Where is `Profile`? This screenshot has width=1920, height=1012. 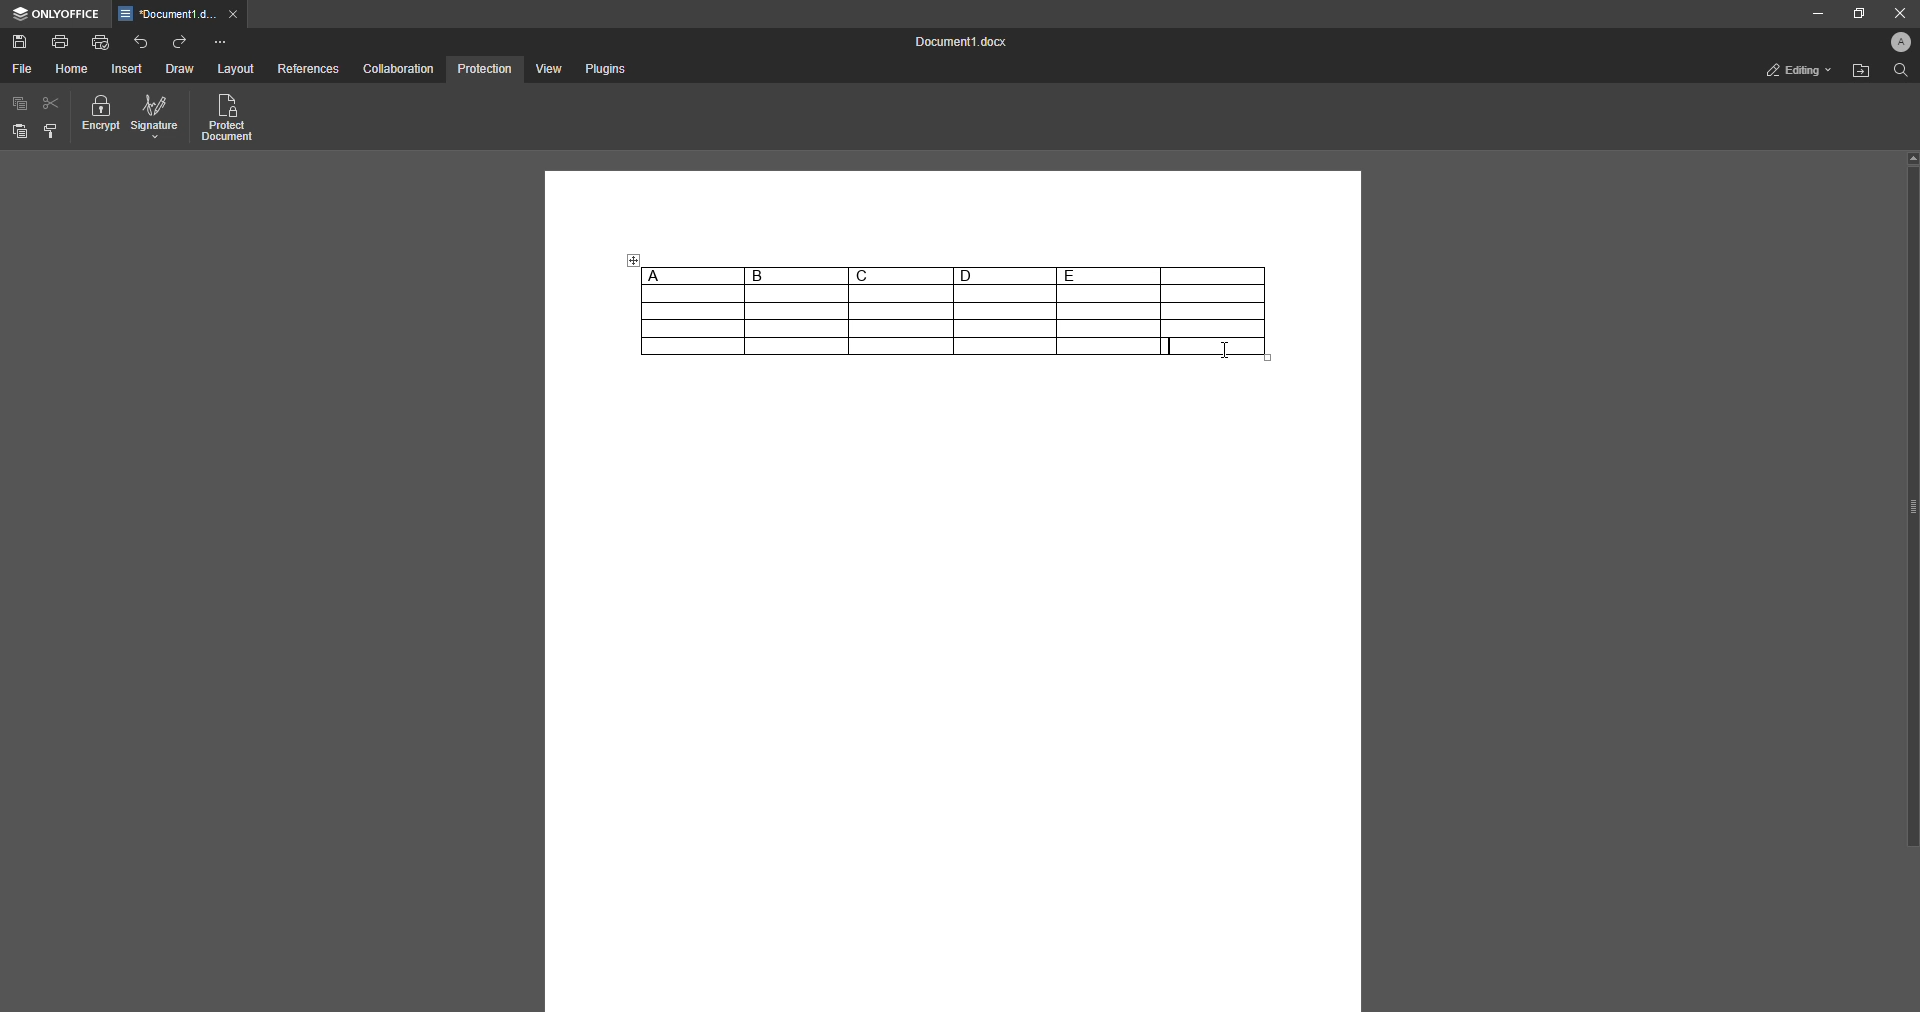 Profile is located at coordinates (1896, 44).